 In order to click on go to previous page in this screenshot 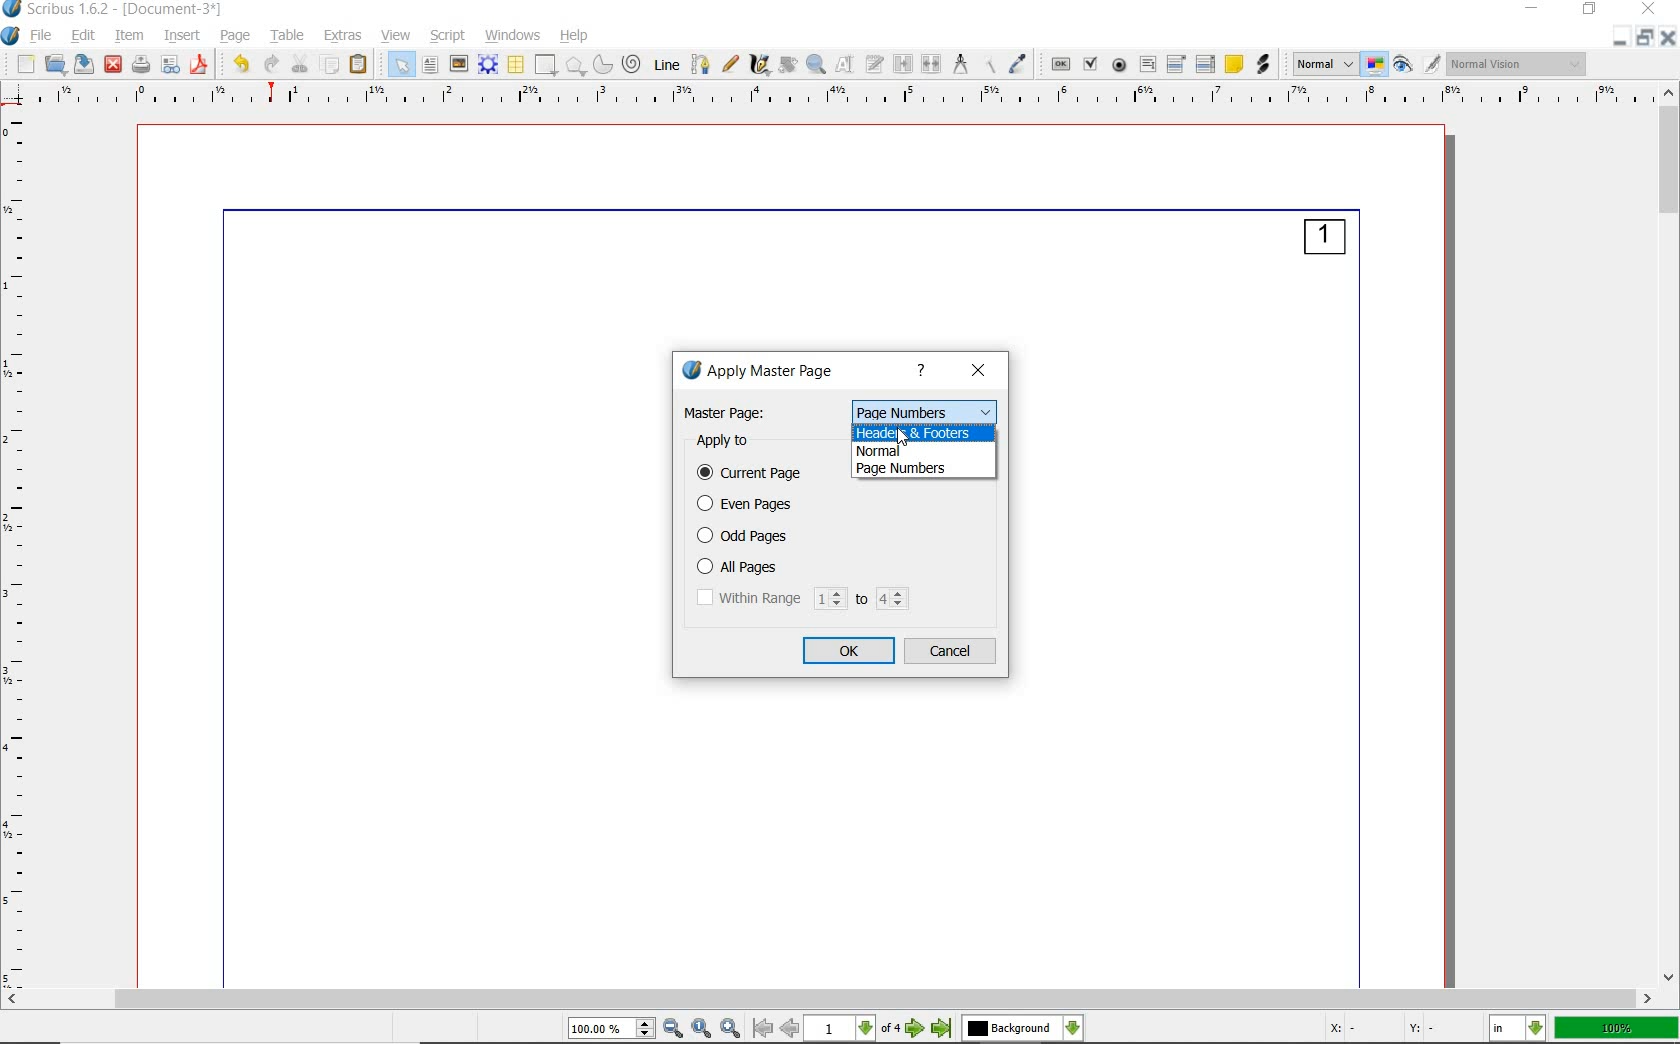, I will do `click(791, 1029)`.